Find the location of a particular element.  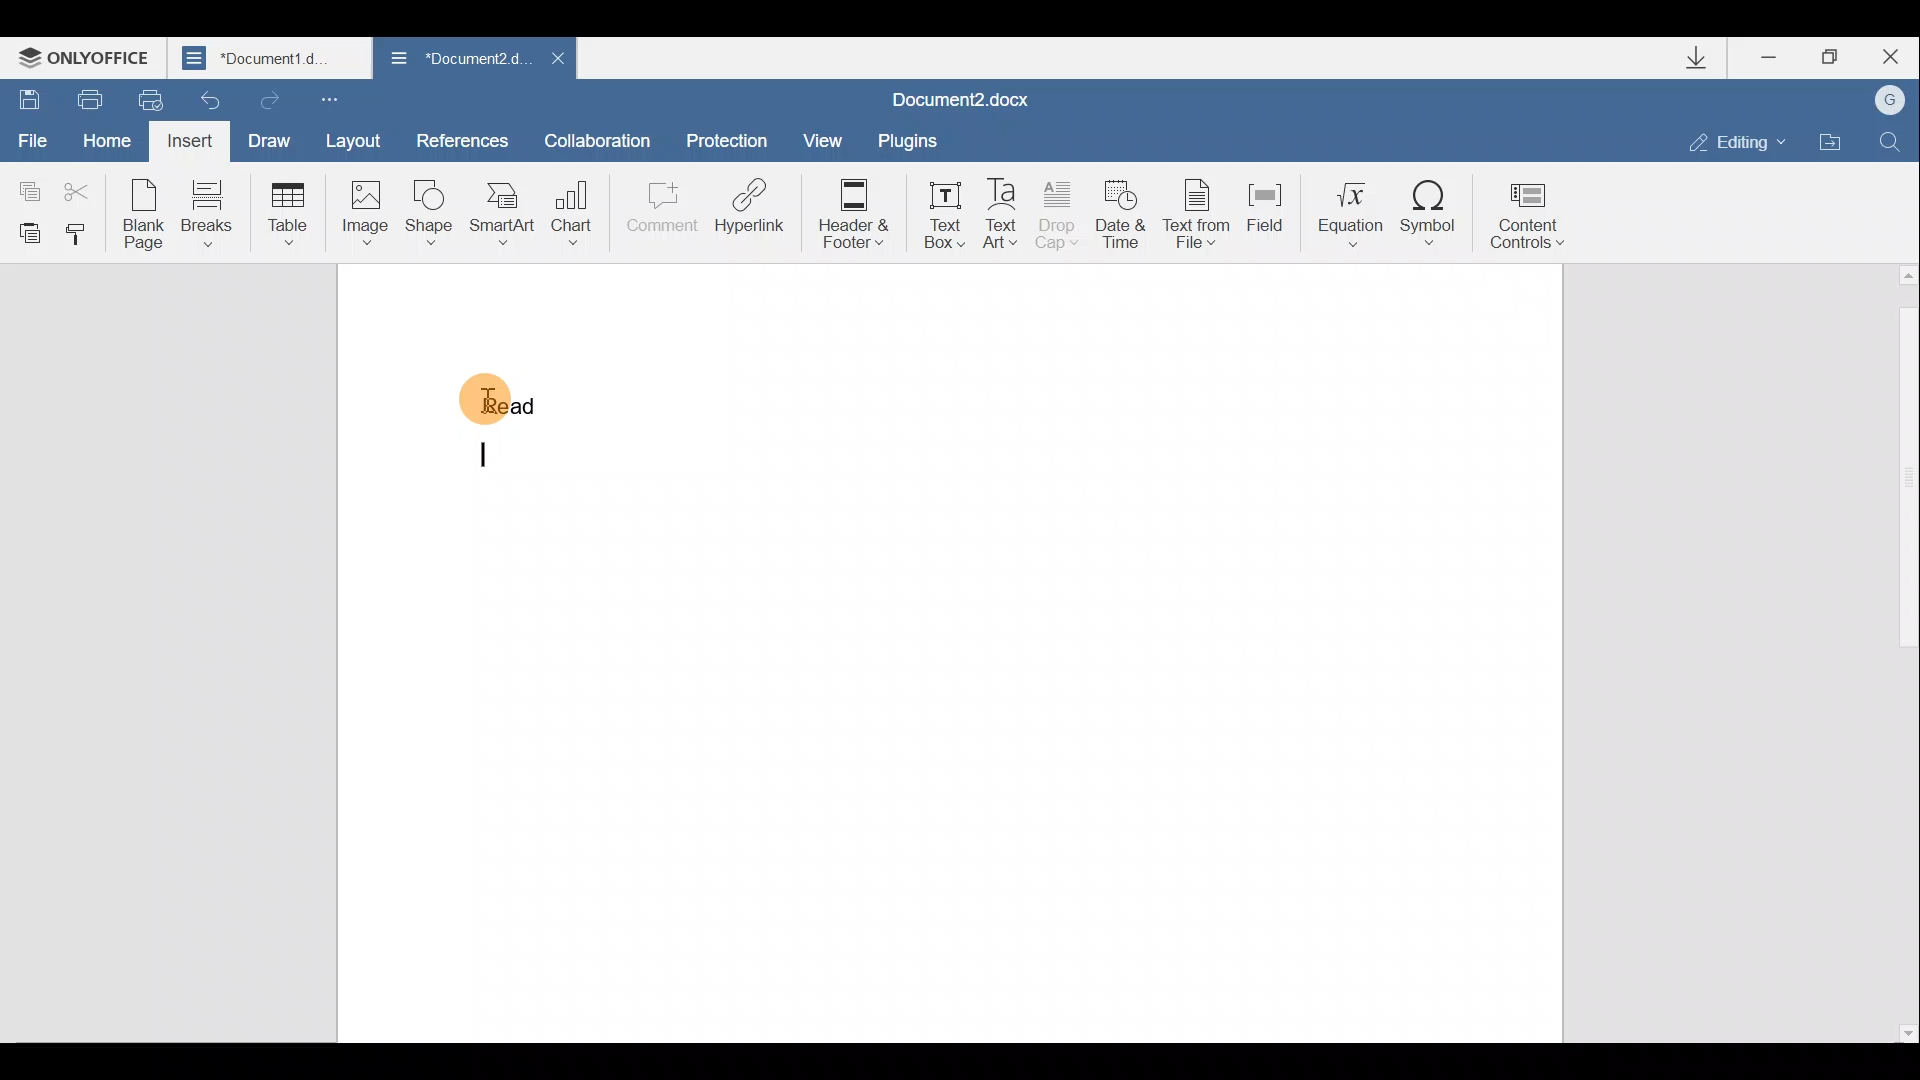

Customize quick access toolbar is located at coordinates (328, 100).